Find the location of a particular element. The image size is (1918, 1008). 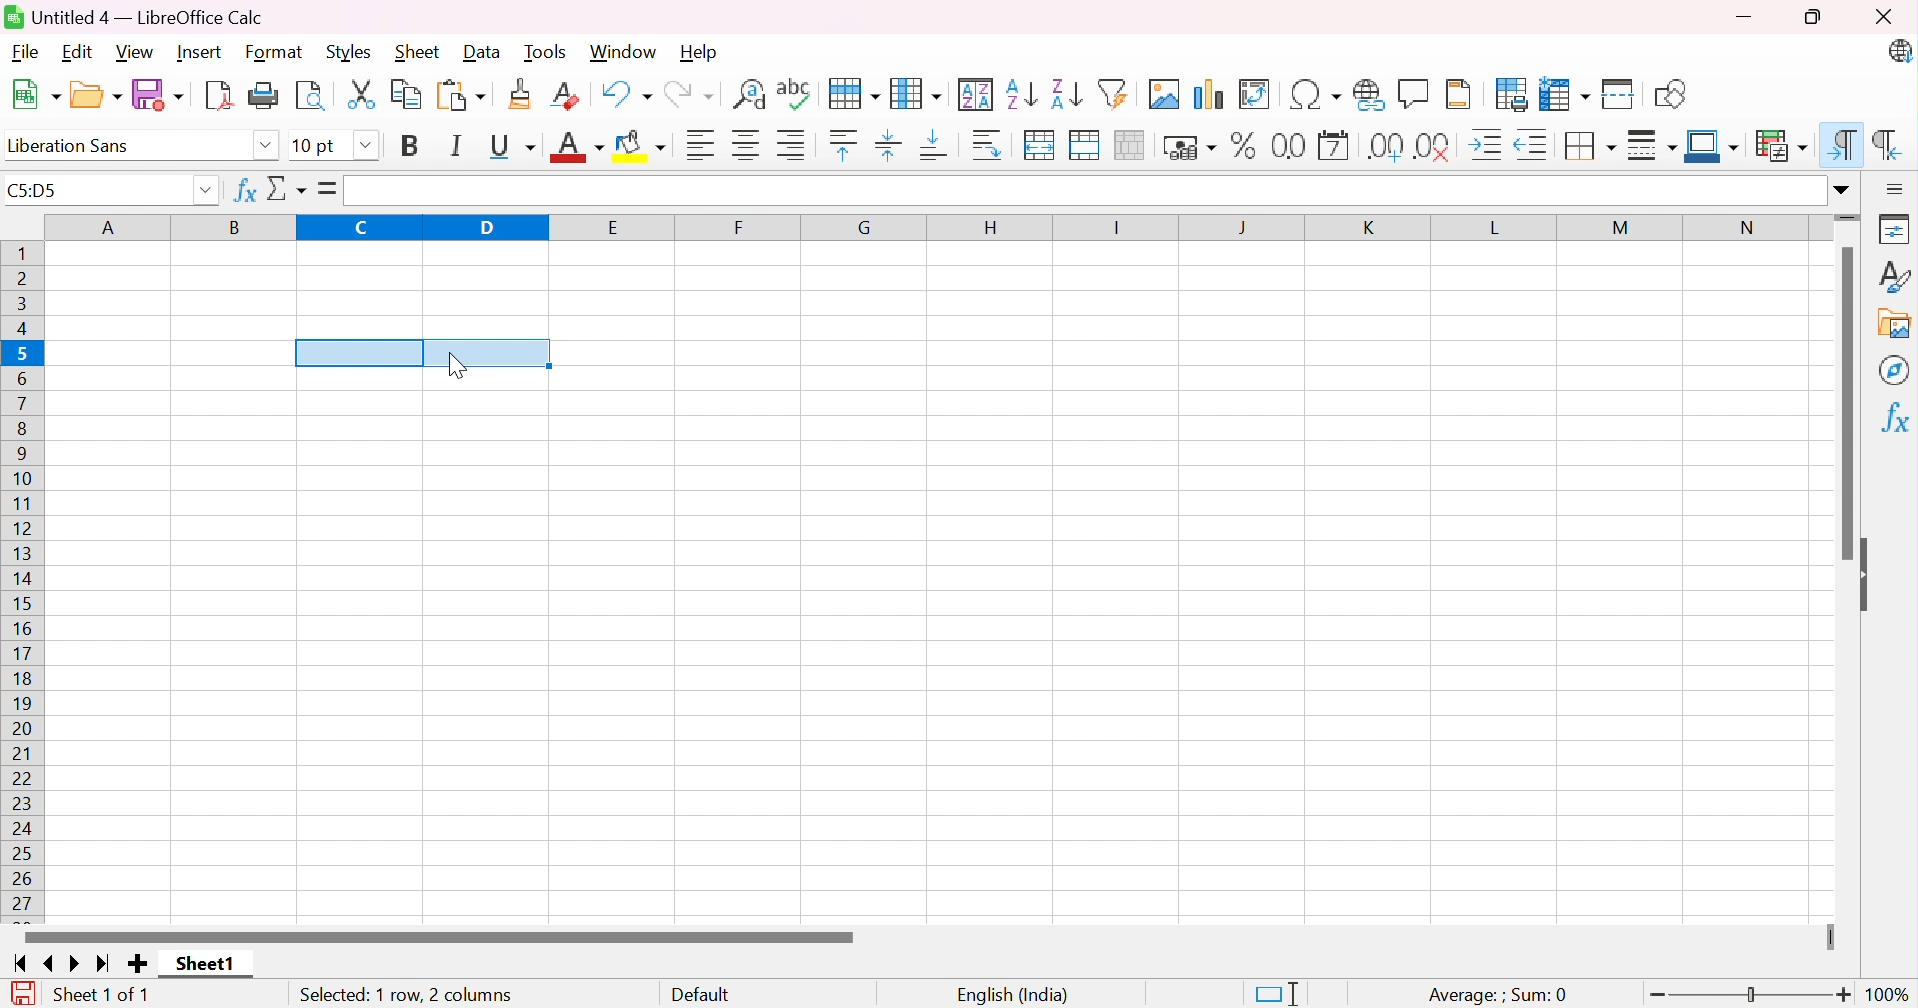

Zoom In is located at coordinates (1844, 995).